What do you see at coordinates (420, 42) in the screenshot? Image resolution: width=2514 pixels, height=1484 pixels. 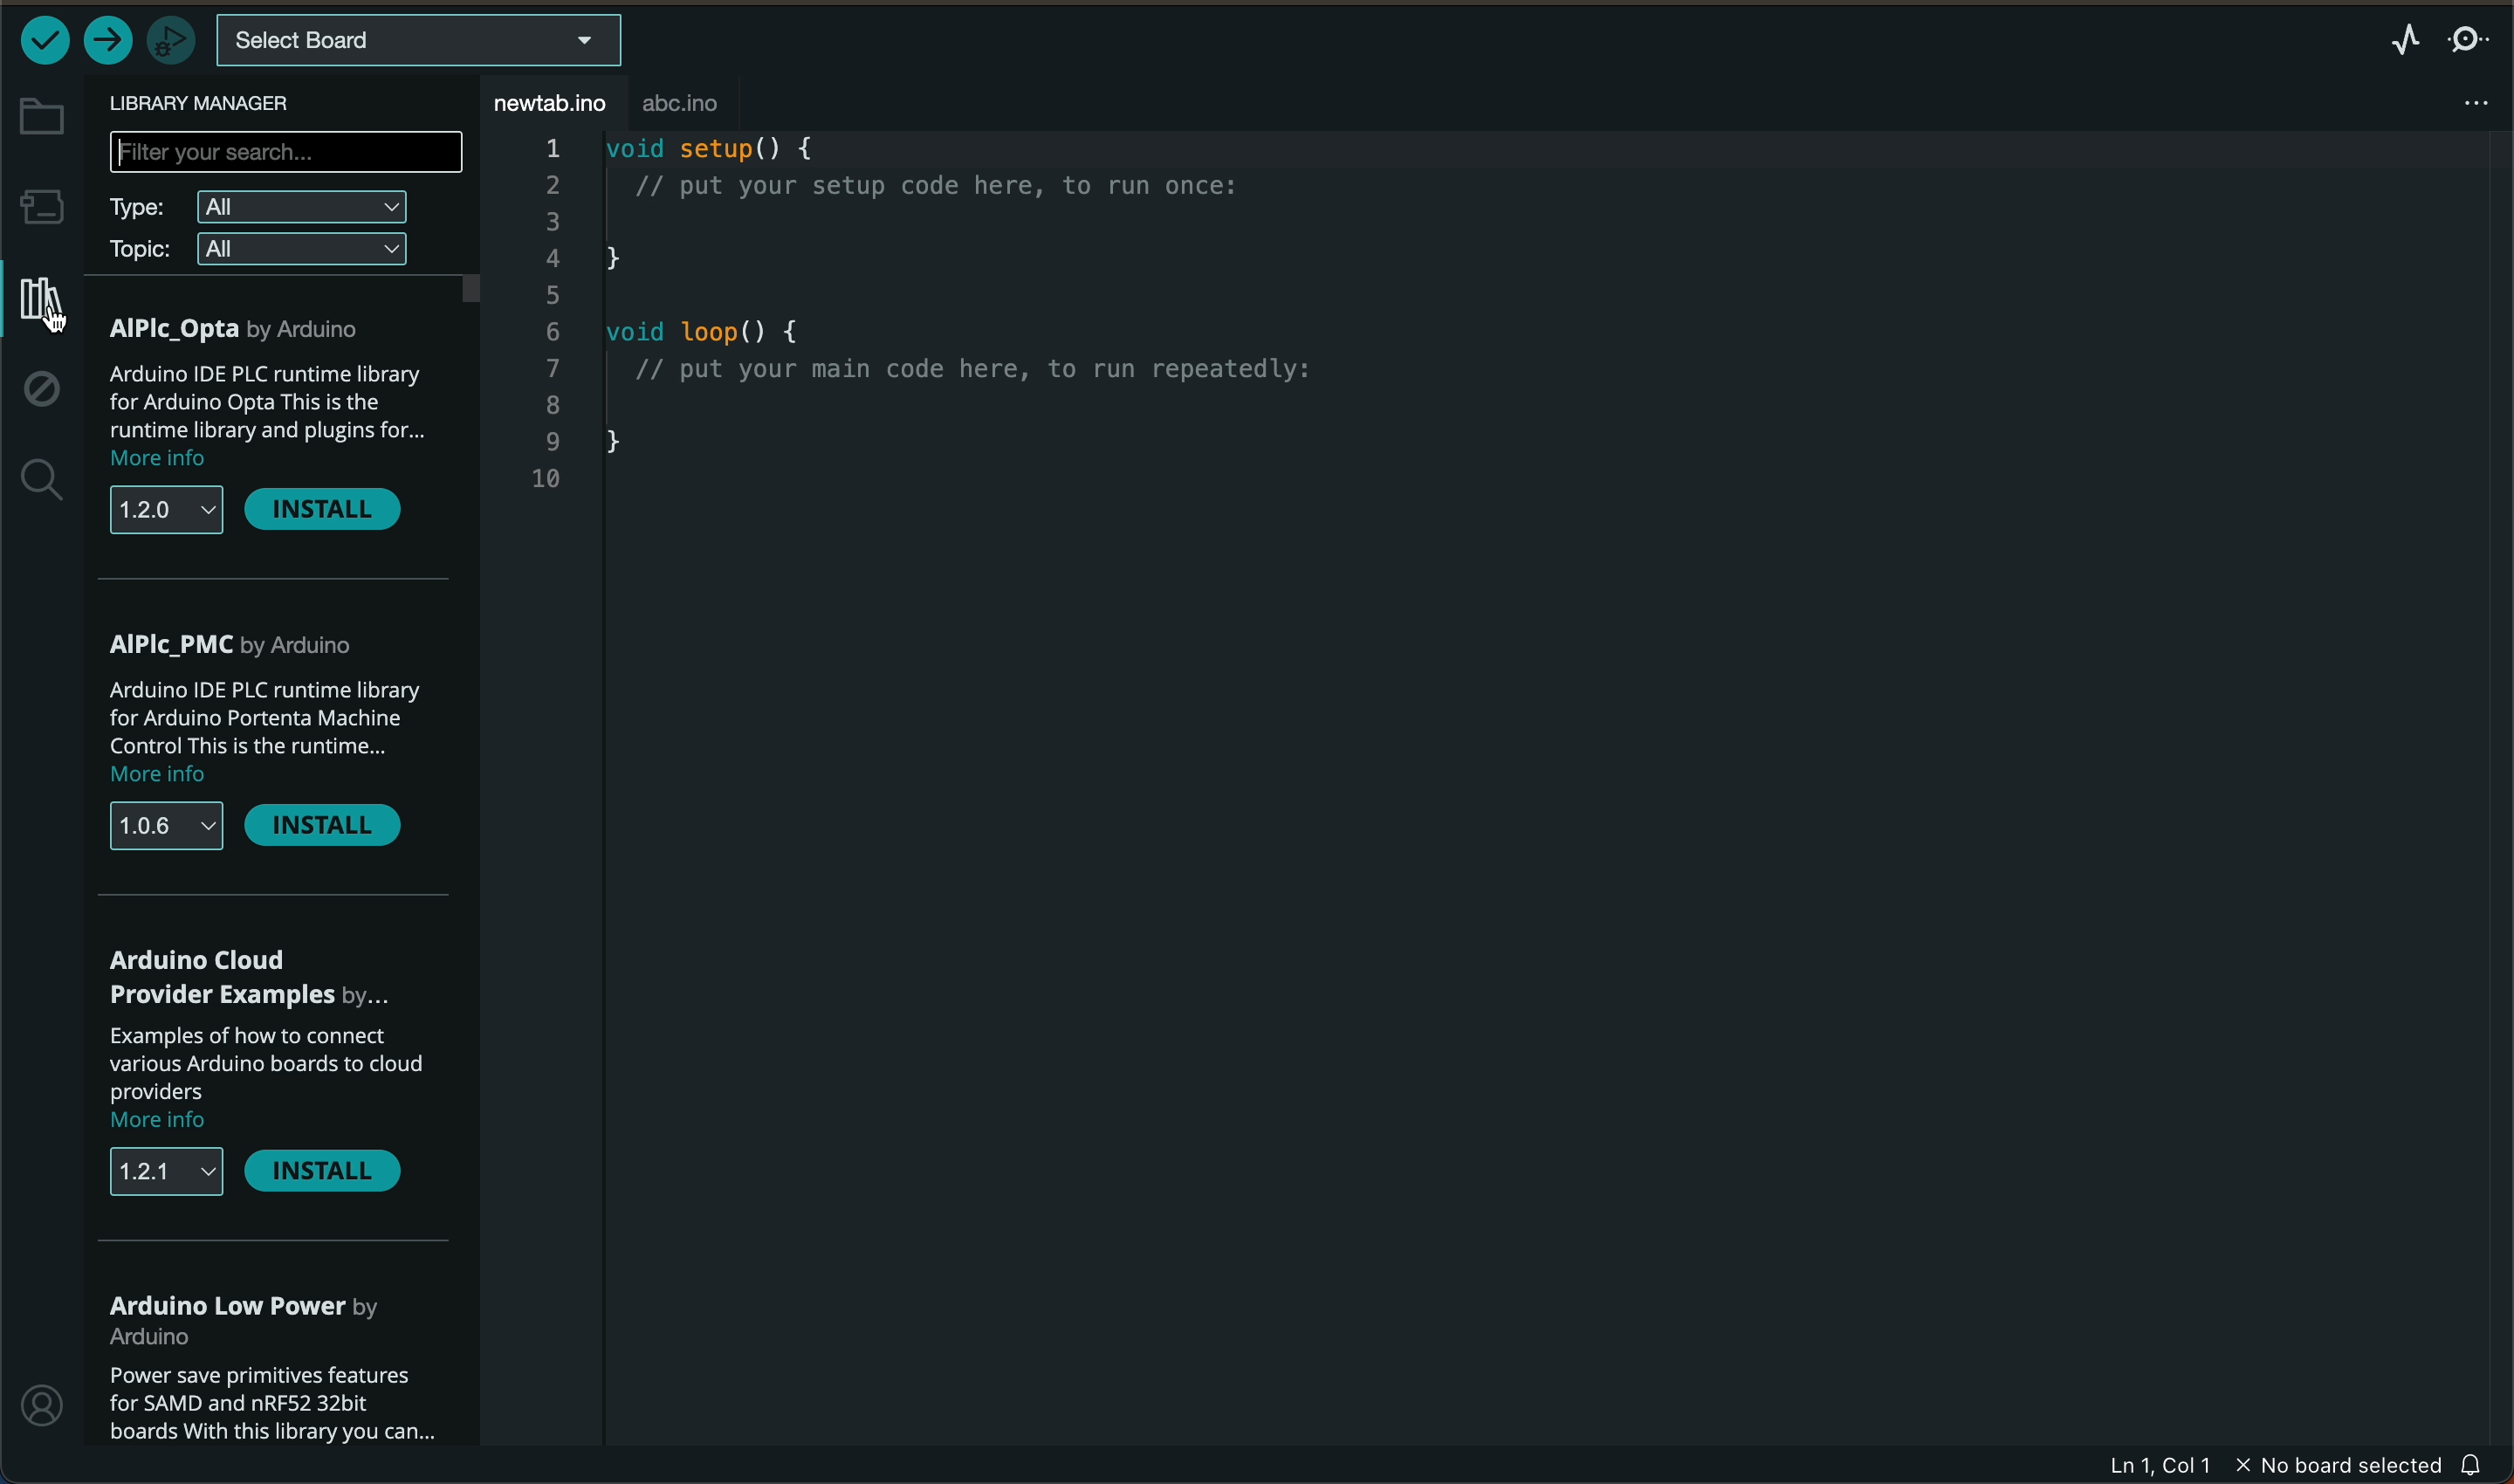 I see `select board` at bounding box center [420, 42].